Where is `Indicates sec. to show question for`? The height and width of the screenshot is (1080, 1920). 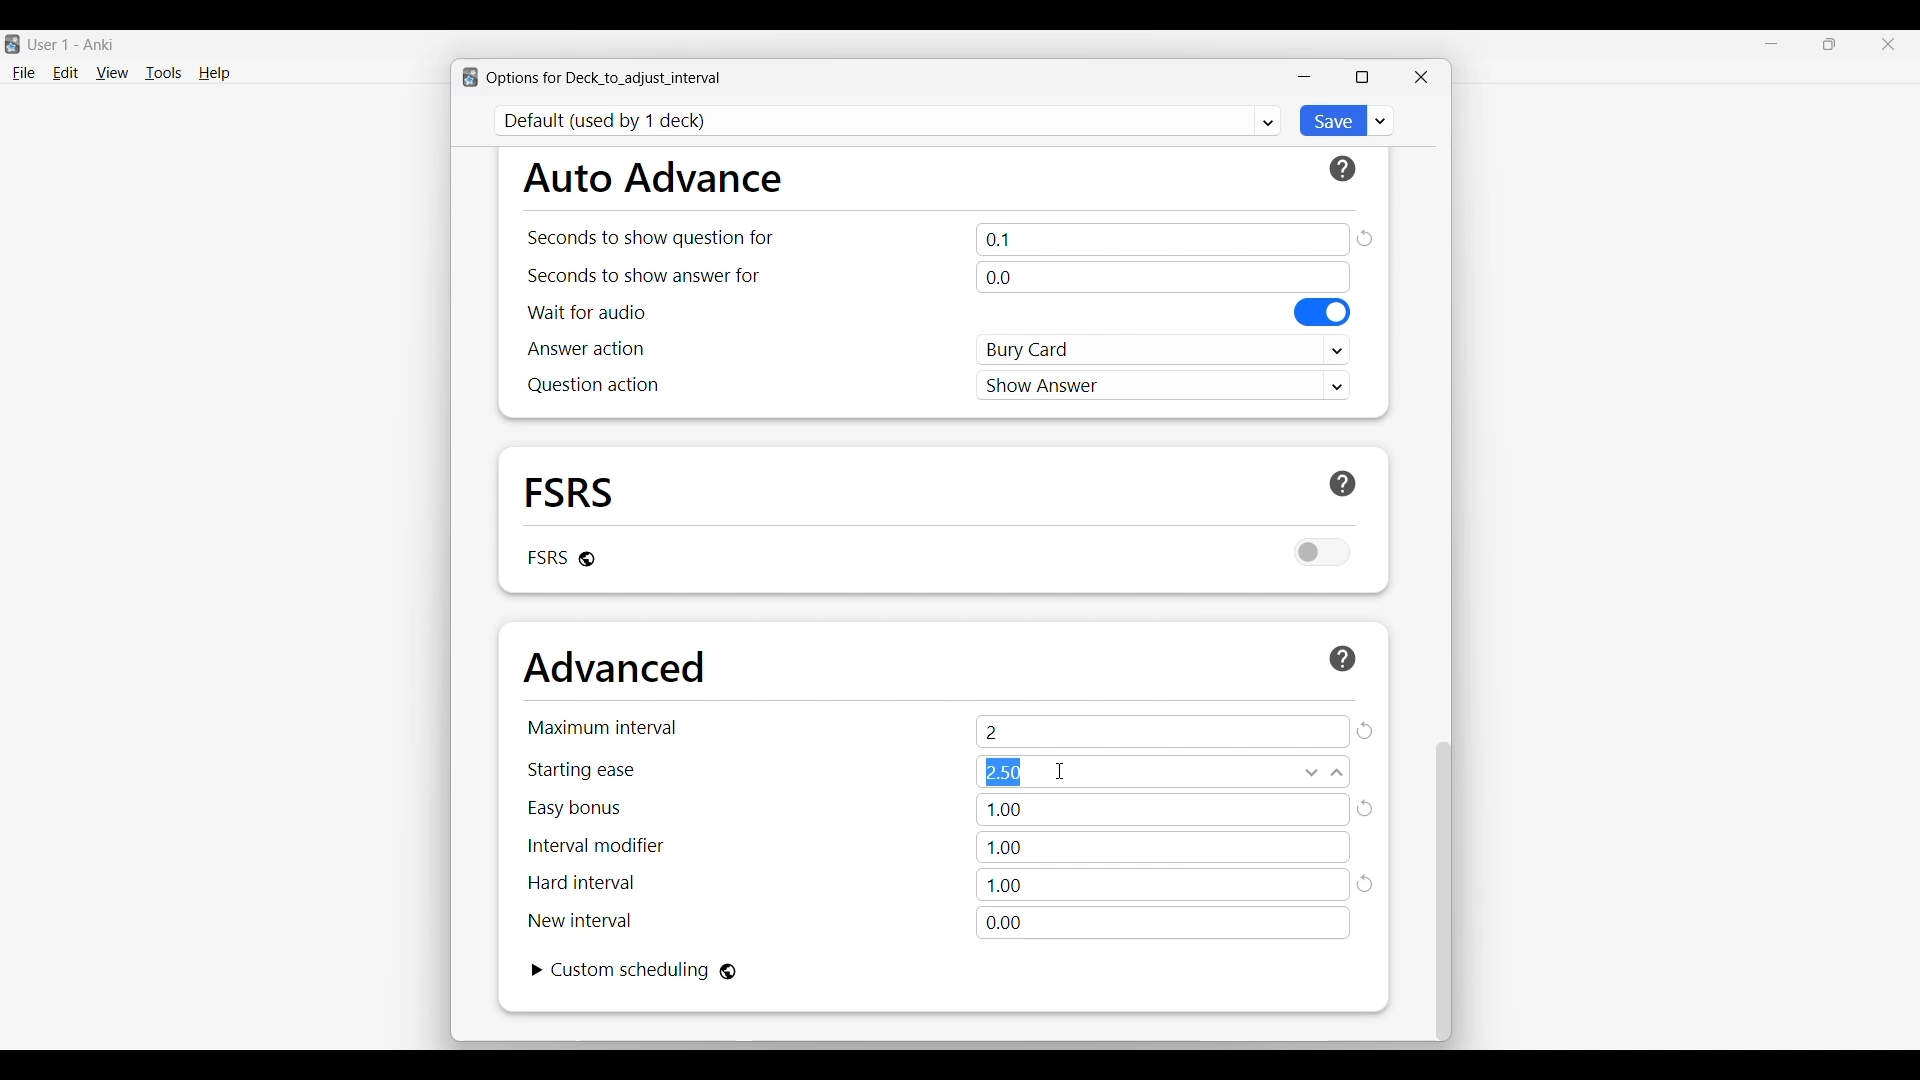
Indicates sec. to show question for is located at coordinates (649, 238).